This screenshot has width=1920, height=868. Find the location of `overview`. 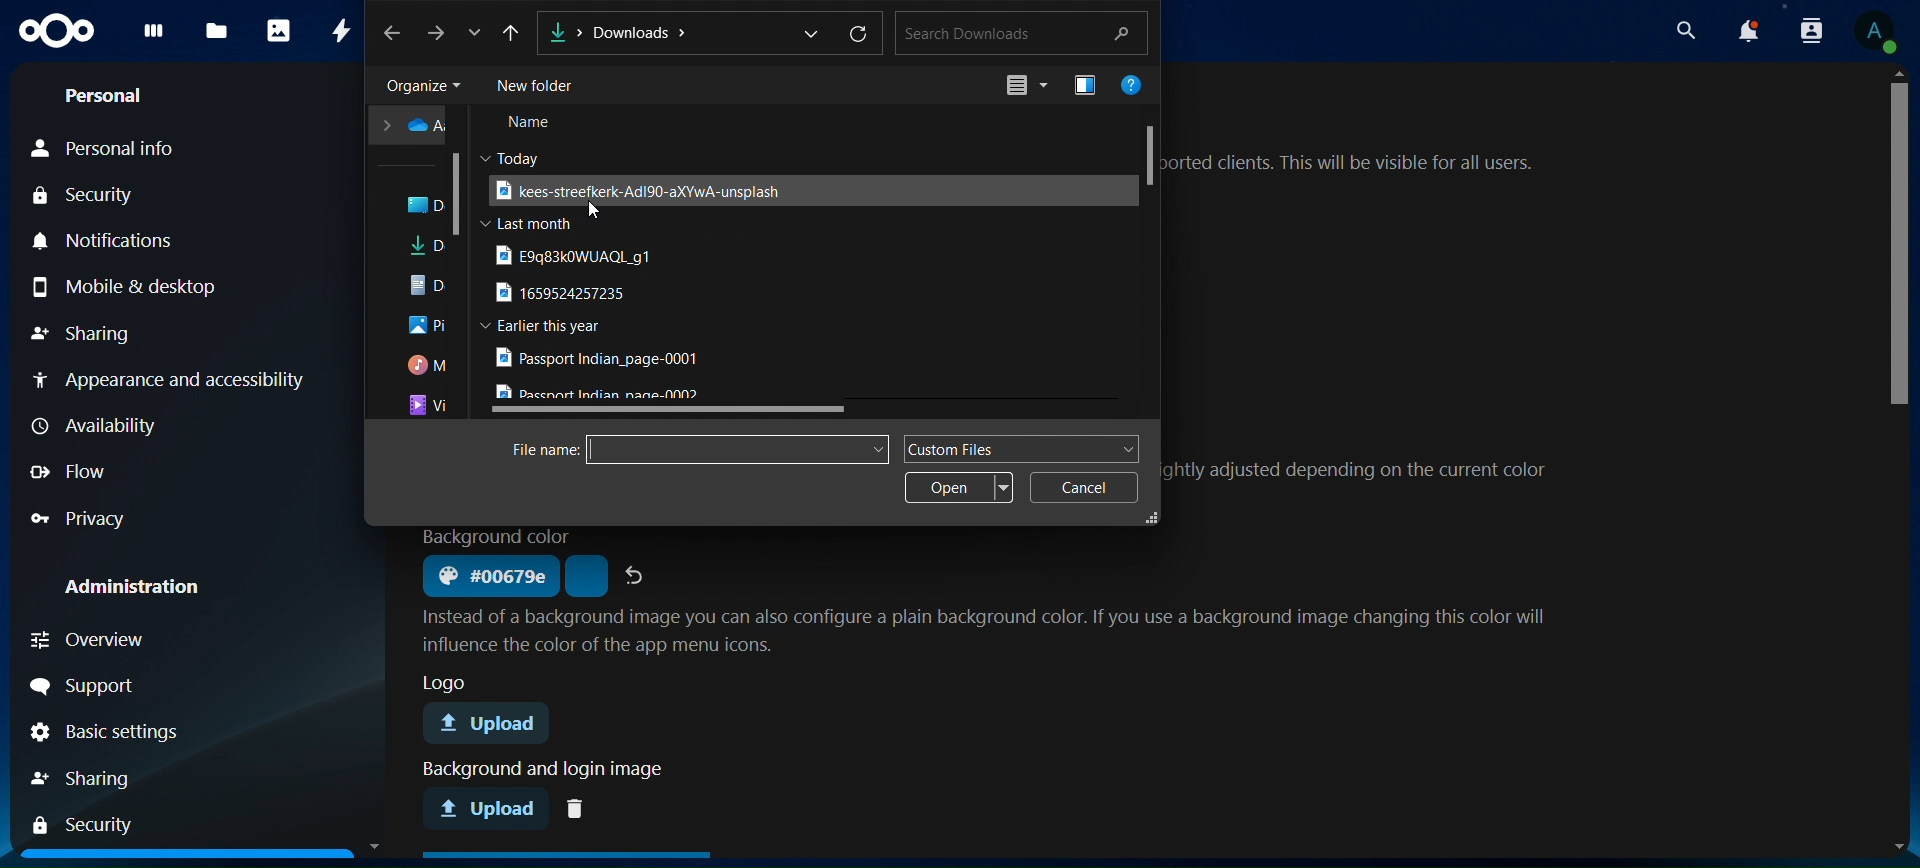

overview is located at coordinates (107, 638).